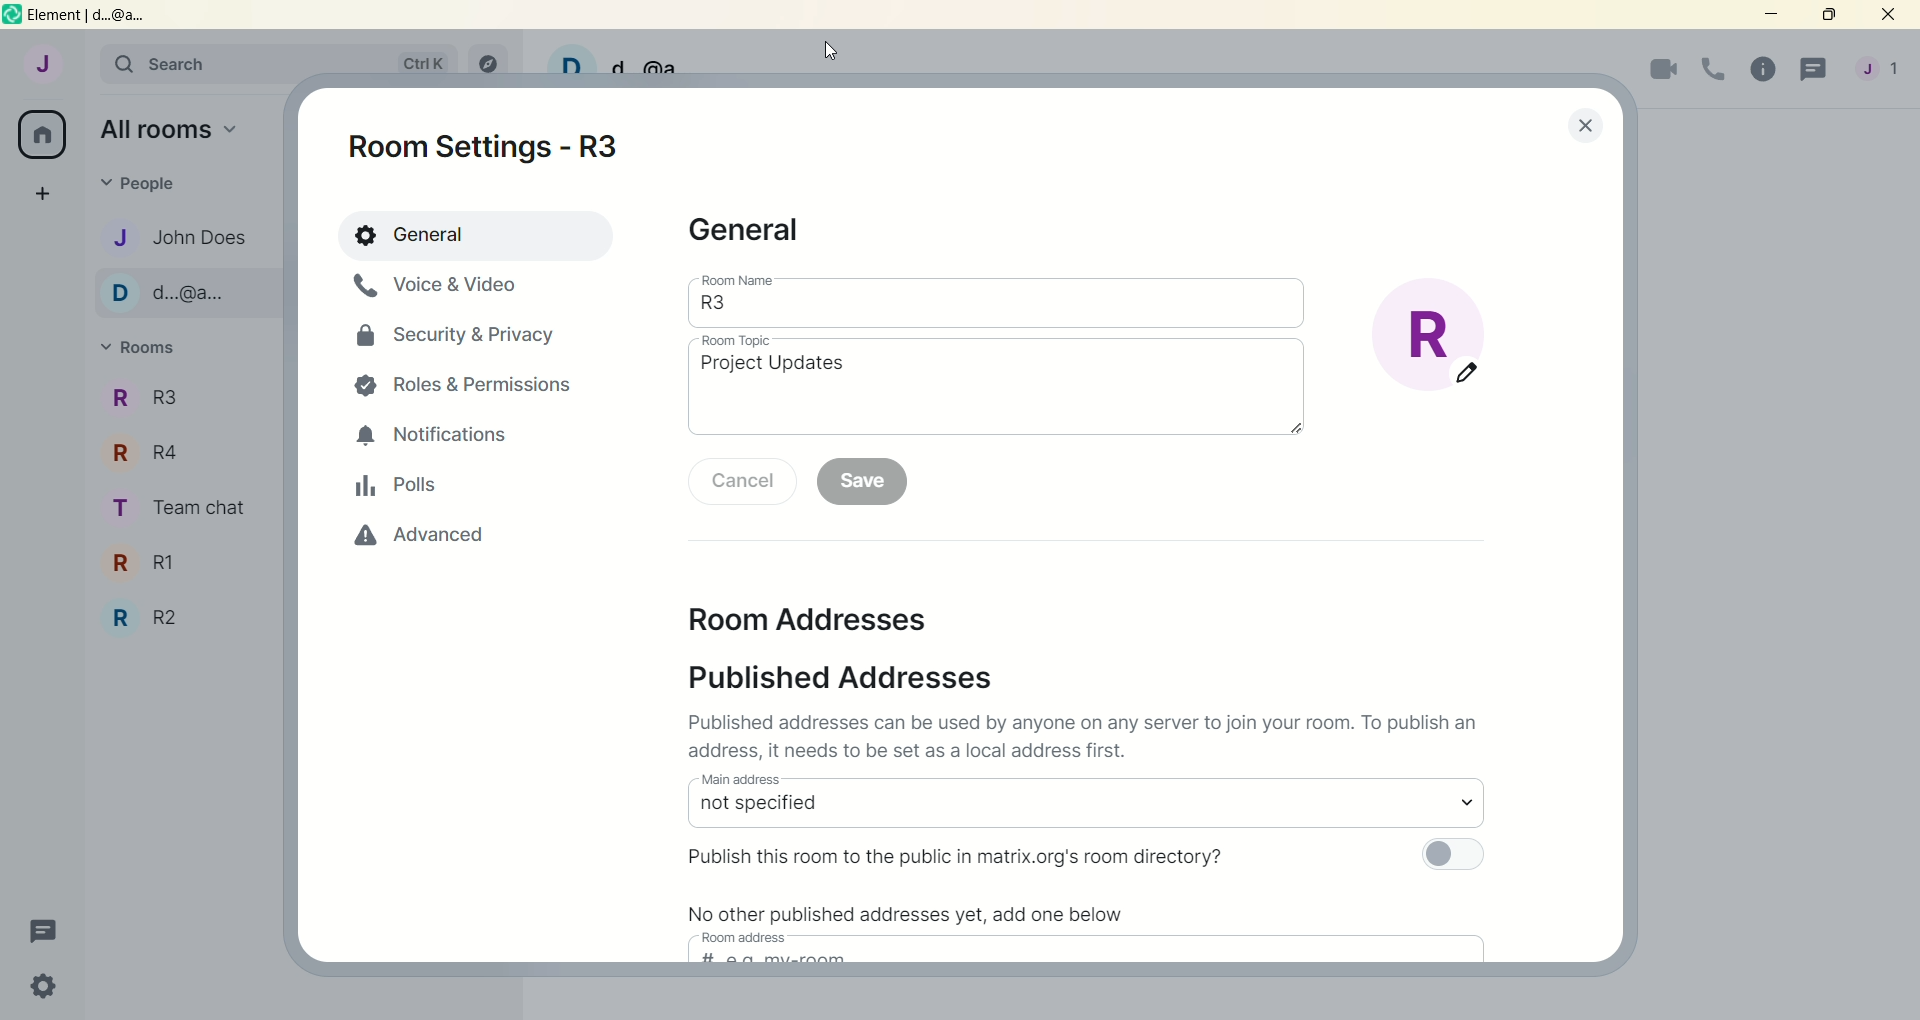 This screenshot has width=1920, height=1020. I want to click on create a space, so click(40, 192).